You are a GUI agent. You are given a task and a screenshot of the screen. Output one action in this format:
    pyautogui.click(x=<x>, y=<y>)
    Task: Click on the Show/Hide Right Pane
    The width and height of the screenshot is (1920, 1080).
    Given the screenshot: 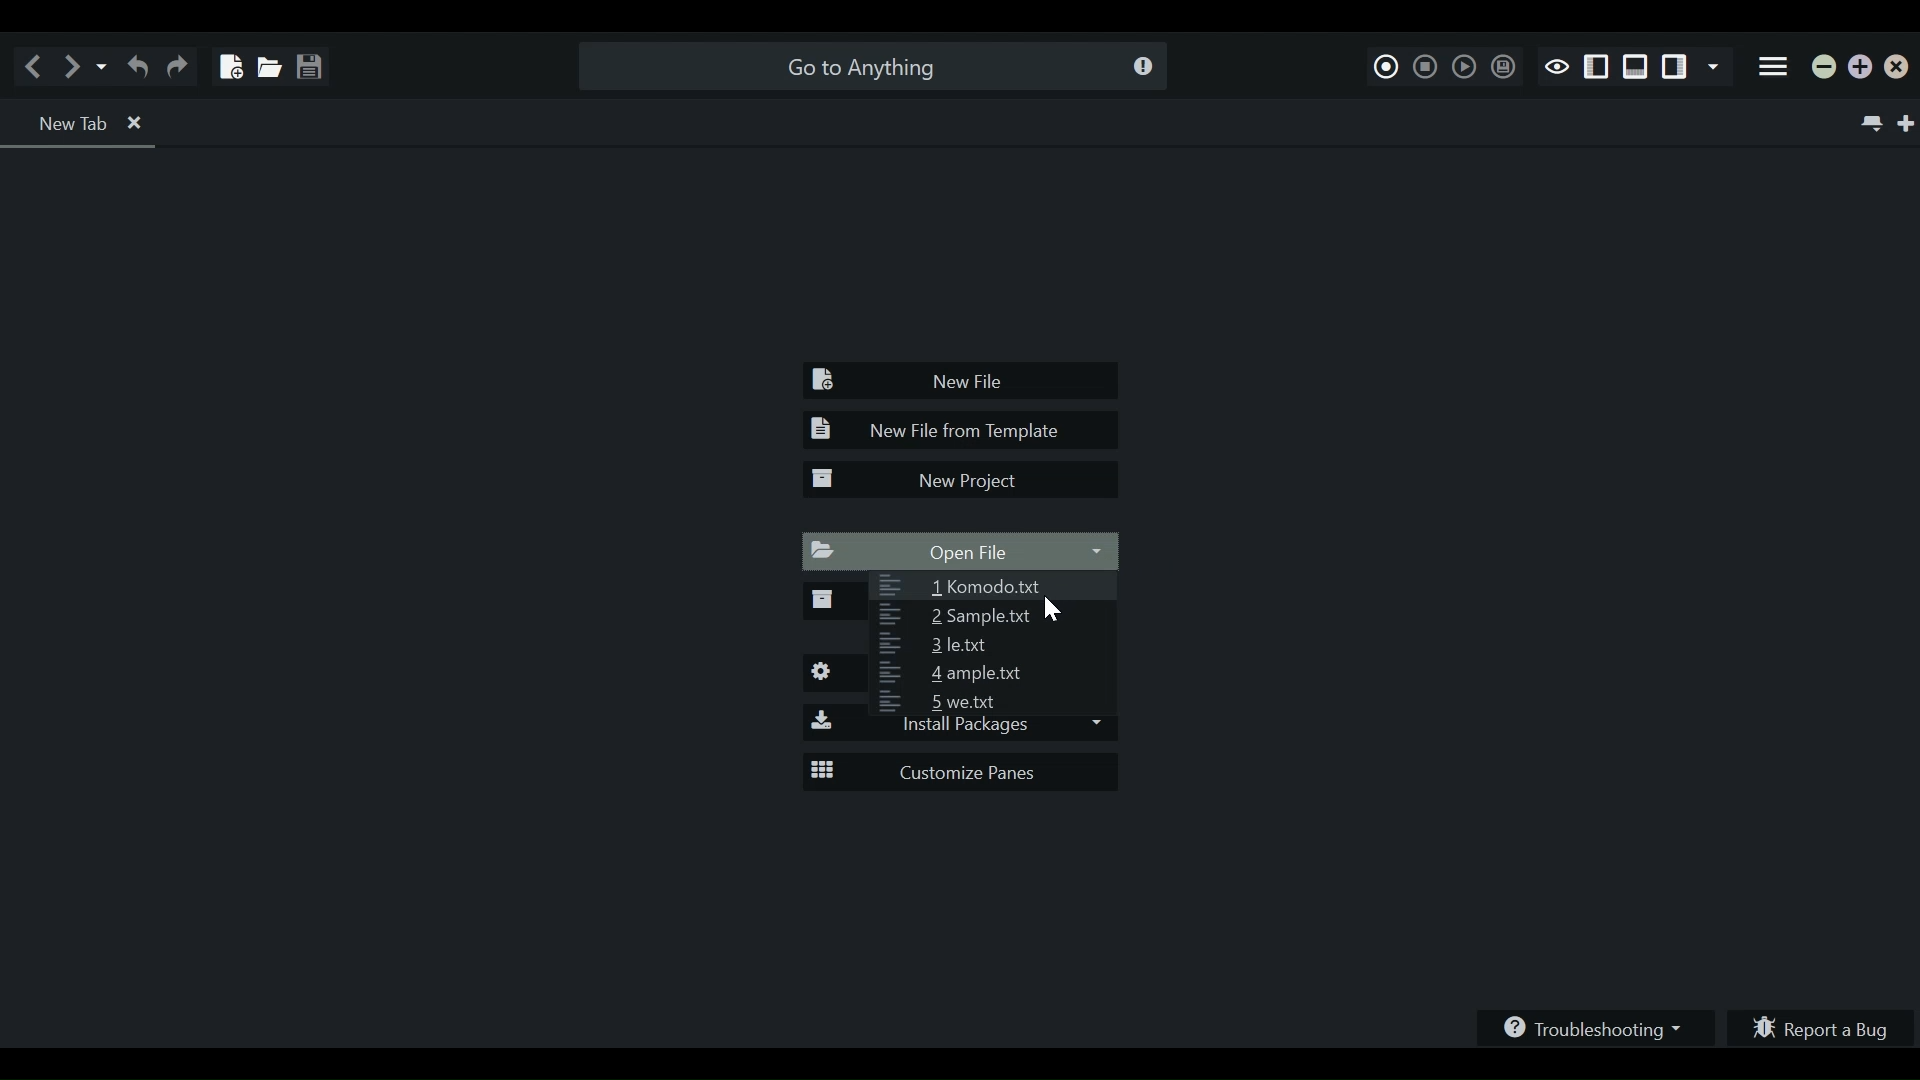 What is the action you would take?
    pyautogui.click(x=1597, y=68)
    